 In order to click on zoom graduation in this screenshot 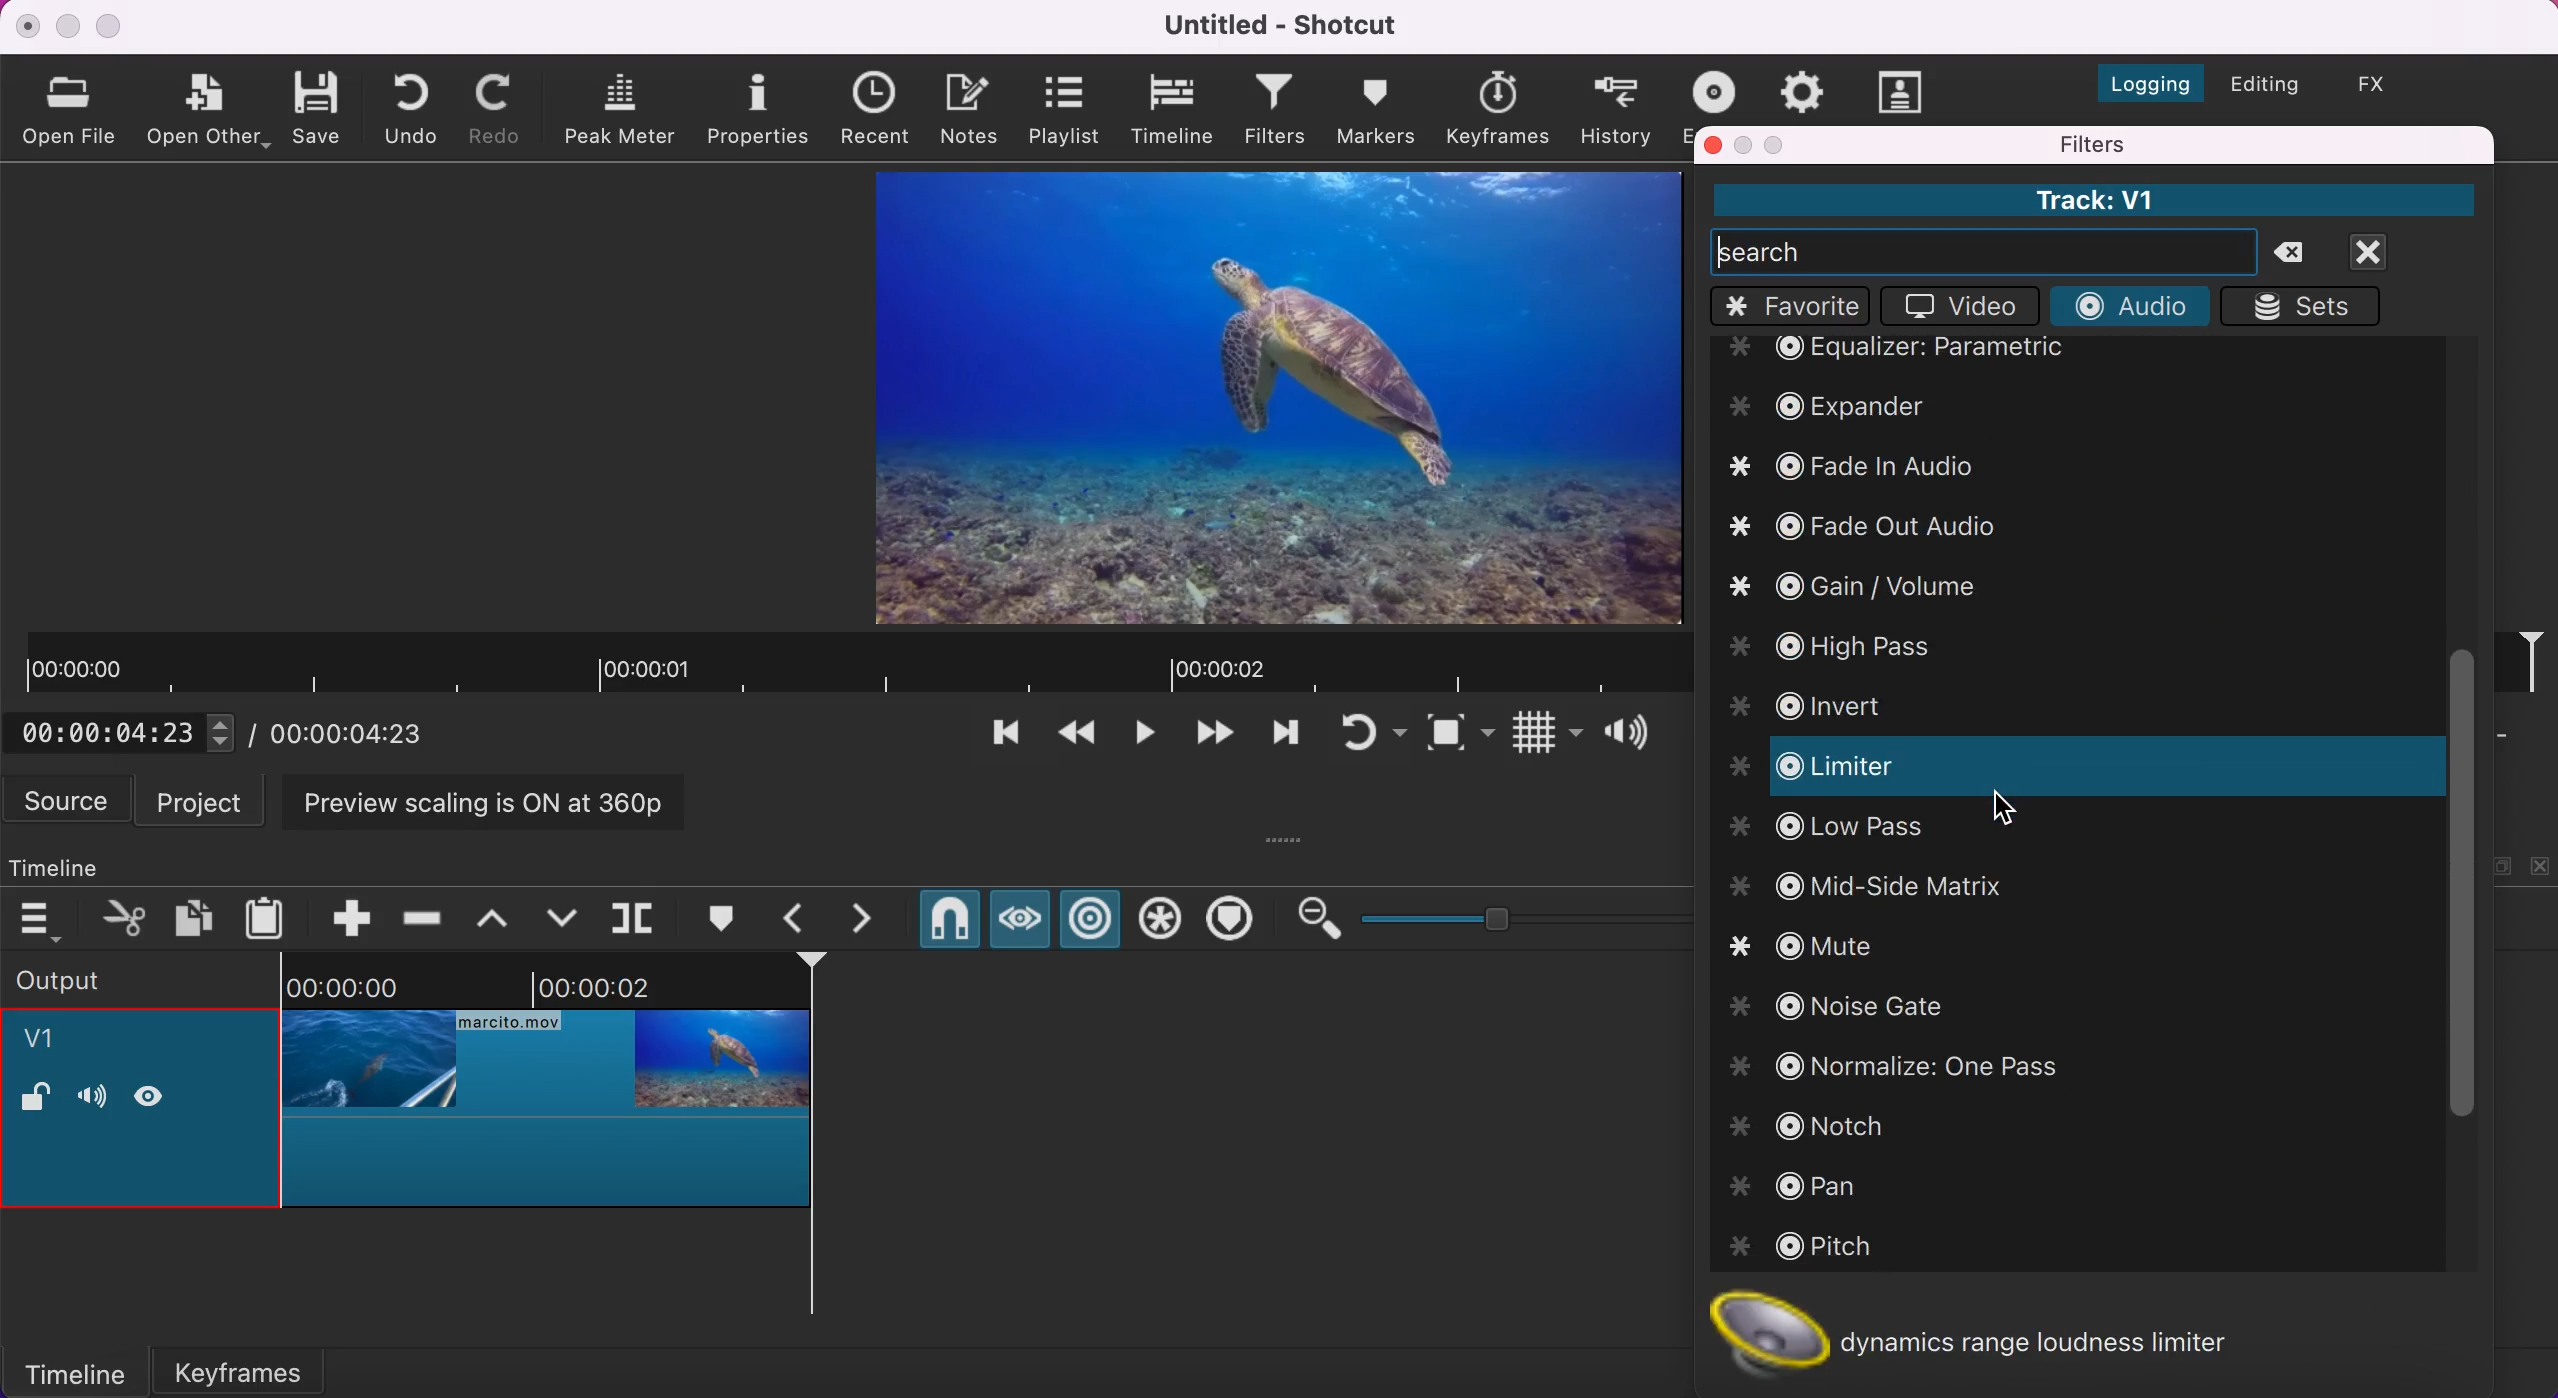, I will do `click(1521, 915)`.